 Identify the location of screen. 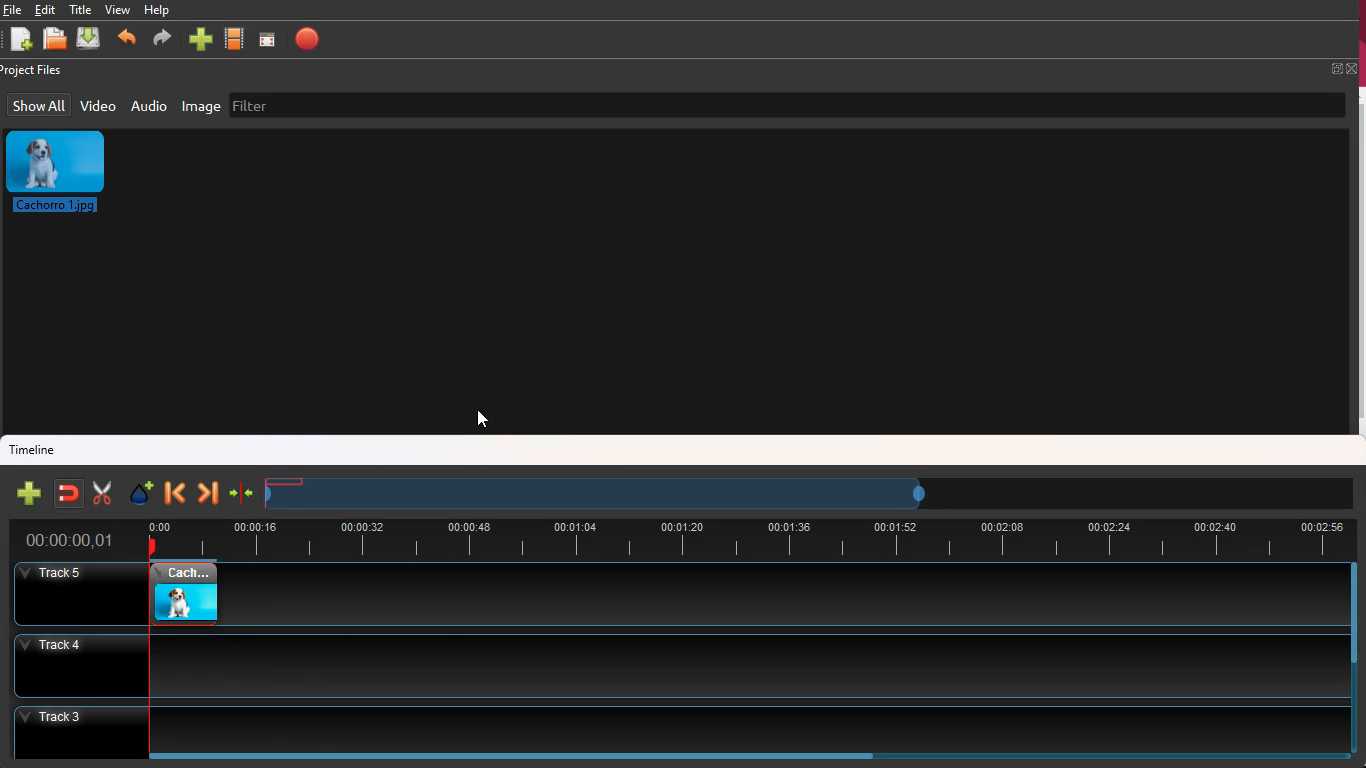
(266, 42).